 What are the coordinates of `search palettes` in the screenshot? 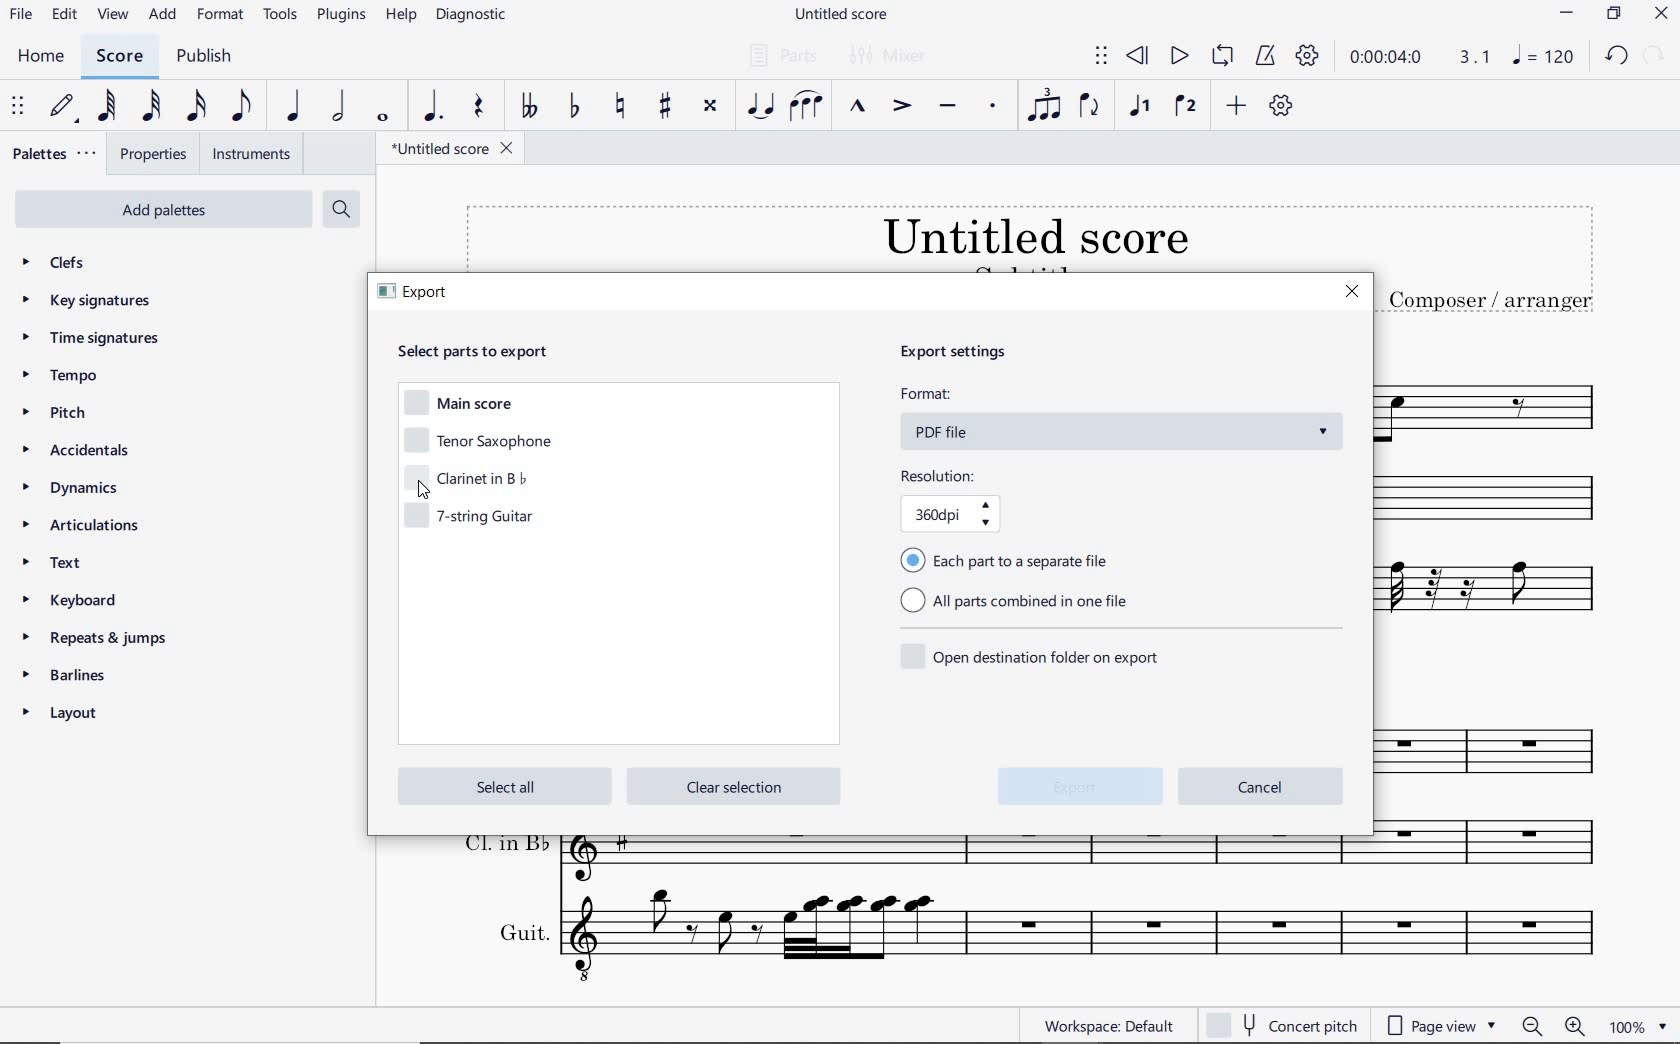 It's located at (340, 208).